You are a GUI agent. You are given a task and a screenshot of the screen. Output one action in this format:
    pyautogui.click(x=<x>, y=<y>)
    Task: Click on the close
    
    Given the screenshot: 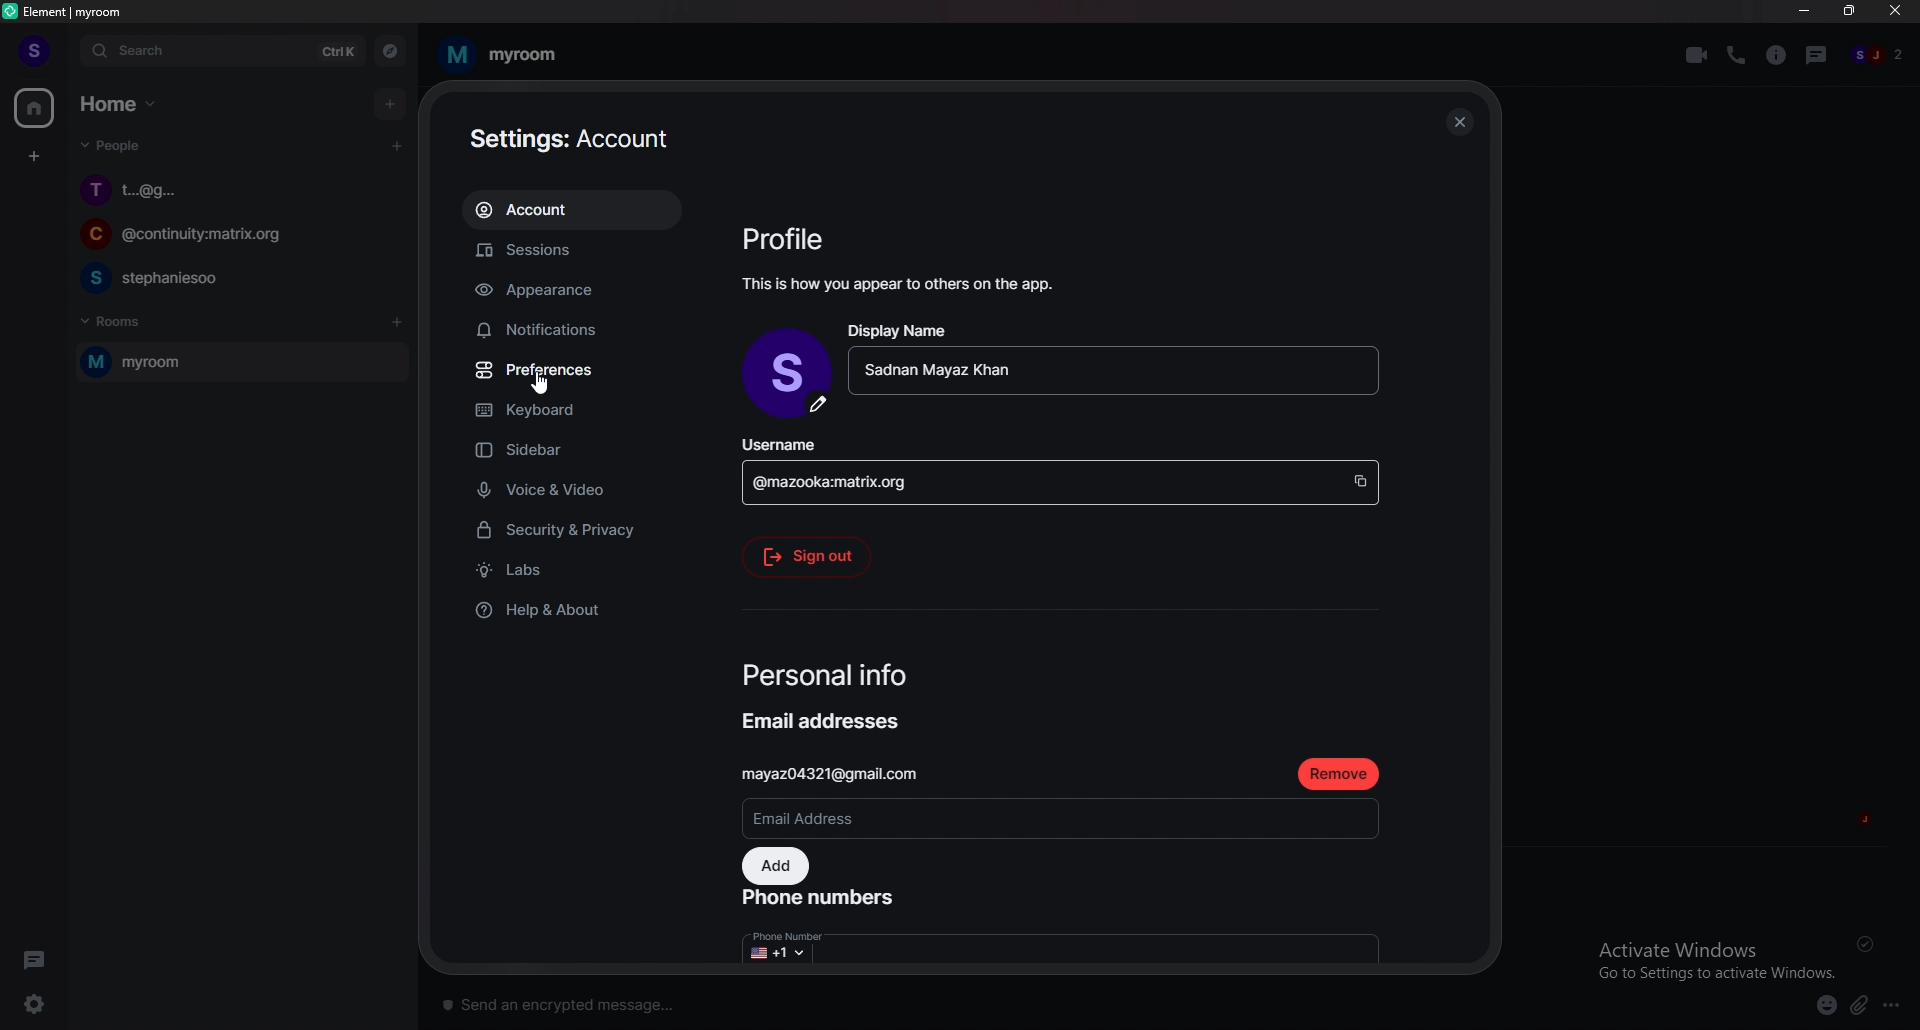 What is the action you would take?
    pyautogui.click(x=1896, y=15)
    